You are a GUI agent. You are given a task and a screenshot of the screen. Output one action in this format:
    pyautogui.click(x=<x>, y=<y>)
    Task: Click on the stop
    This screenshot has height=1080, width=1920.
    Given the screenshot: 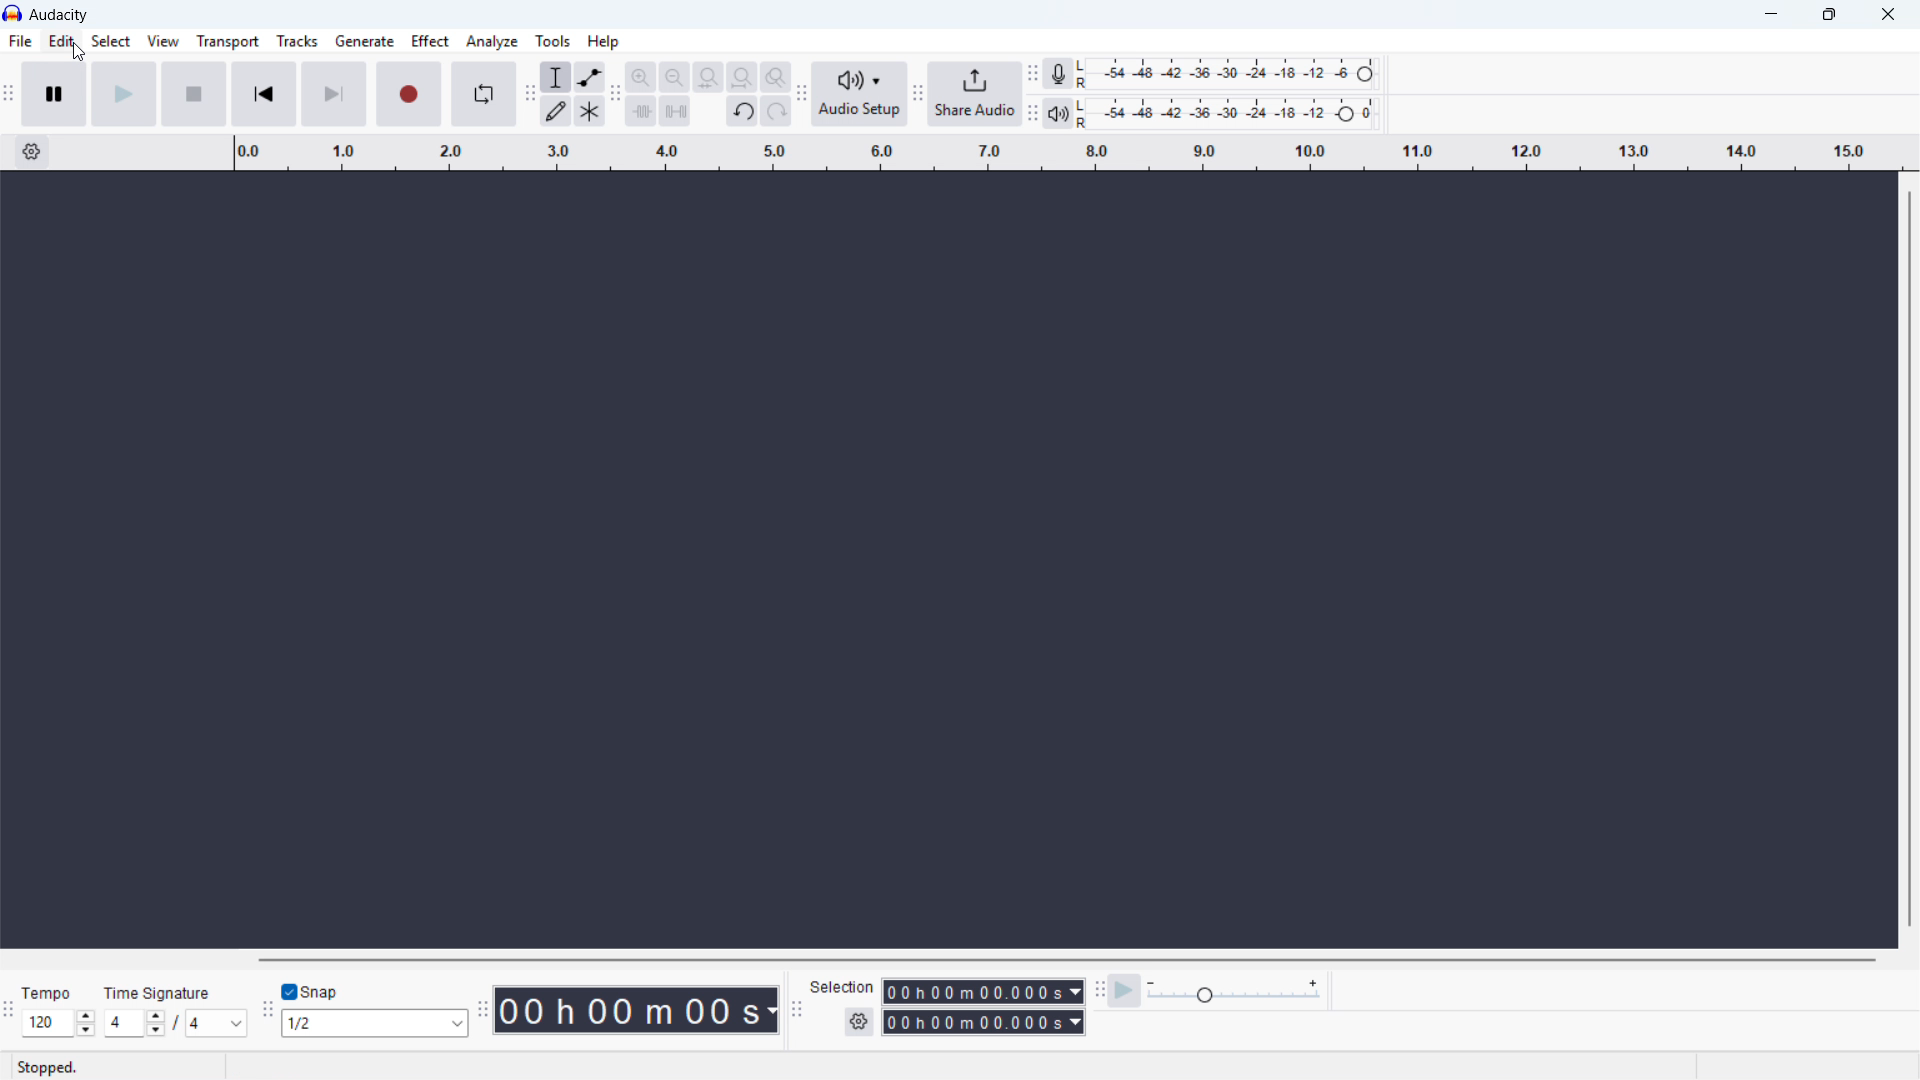 What is the action you would take?
    pyautogui.click(x=195, y=93)
    